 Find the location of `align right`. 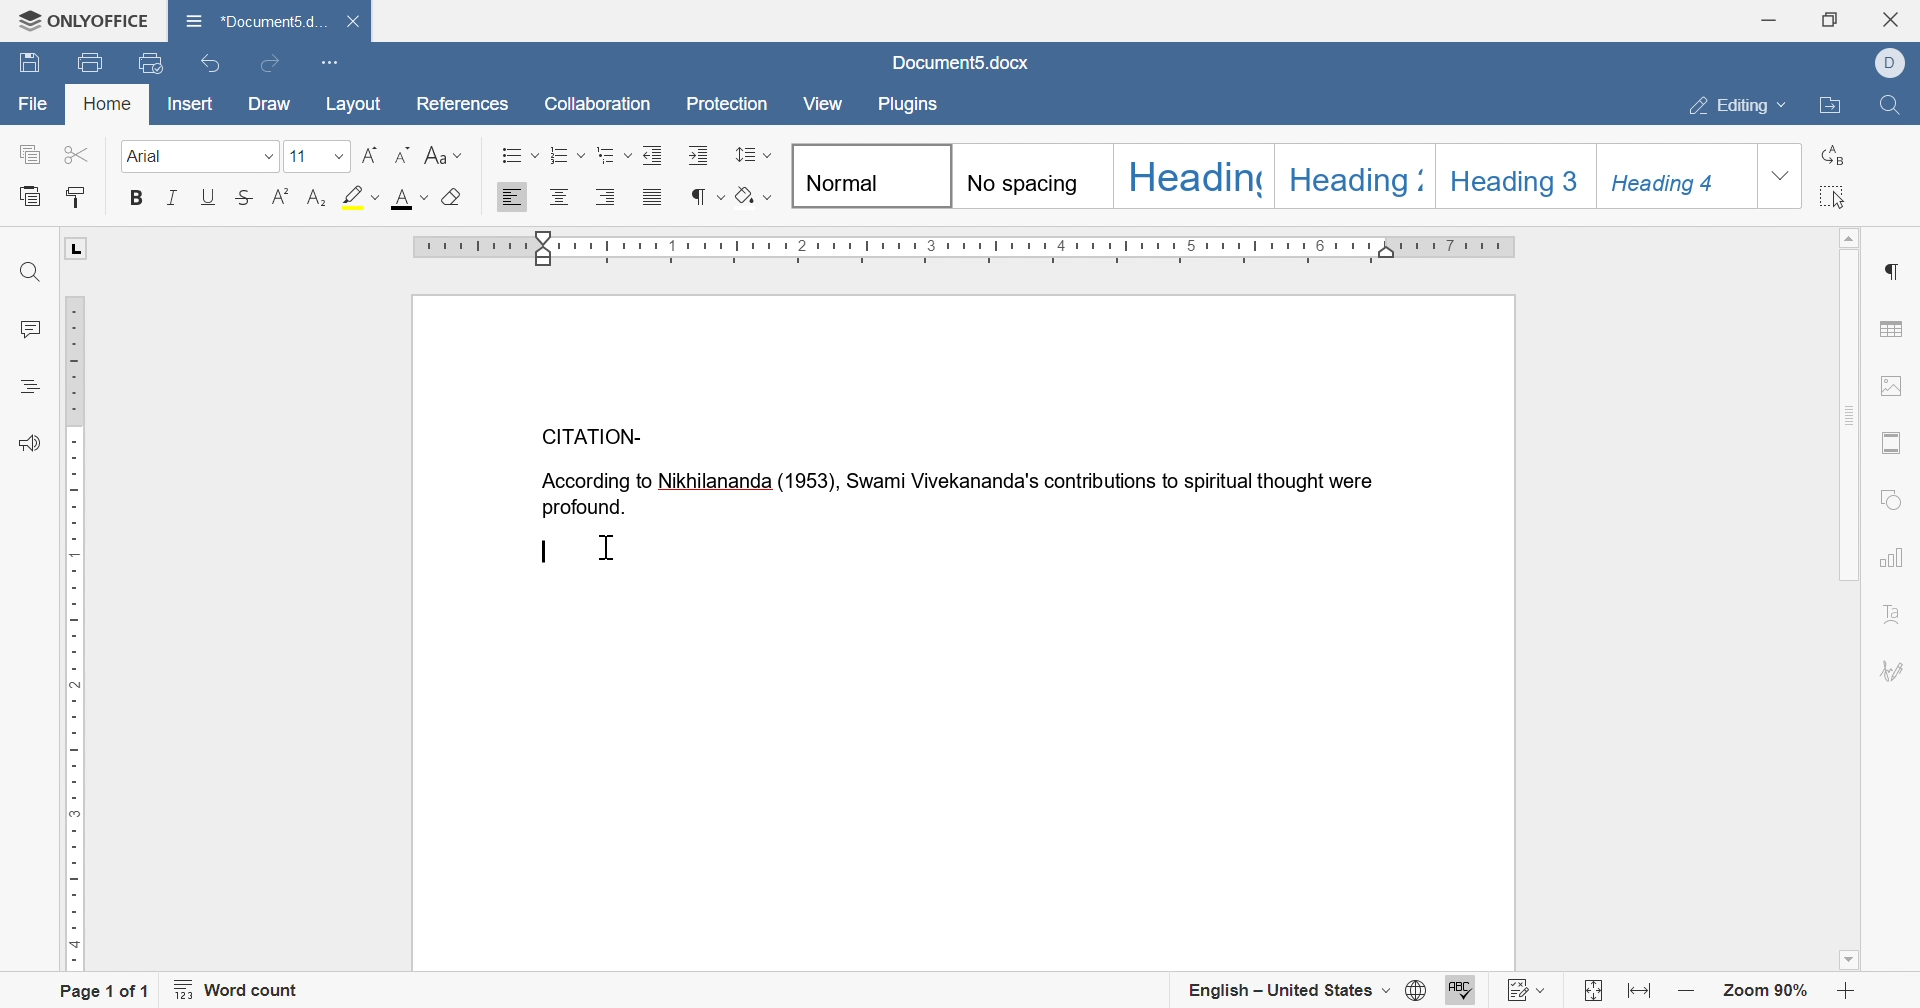

align right is located at coordinates (608, 197).